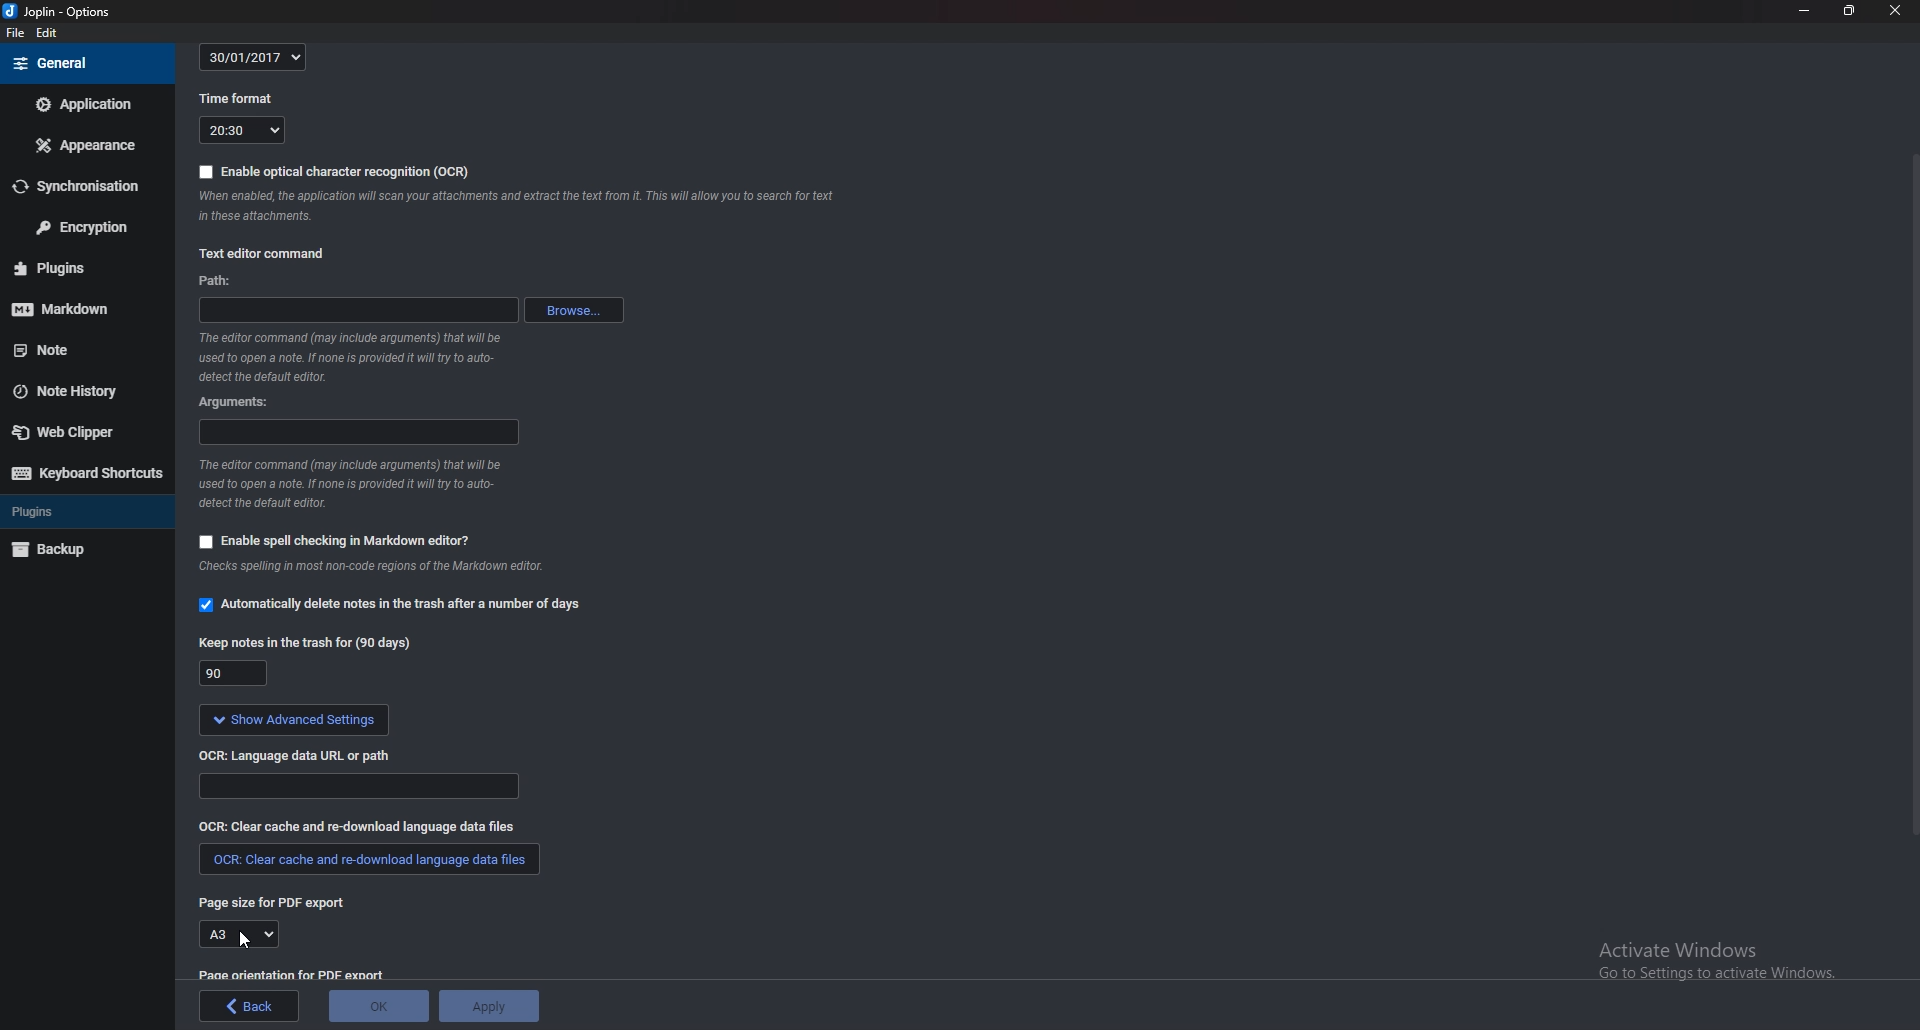  Describe the element at coordinates (237, 936) in the screenshot. I see `A3` at that location.